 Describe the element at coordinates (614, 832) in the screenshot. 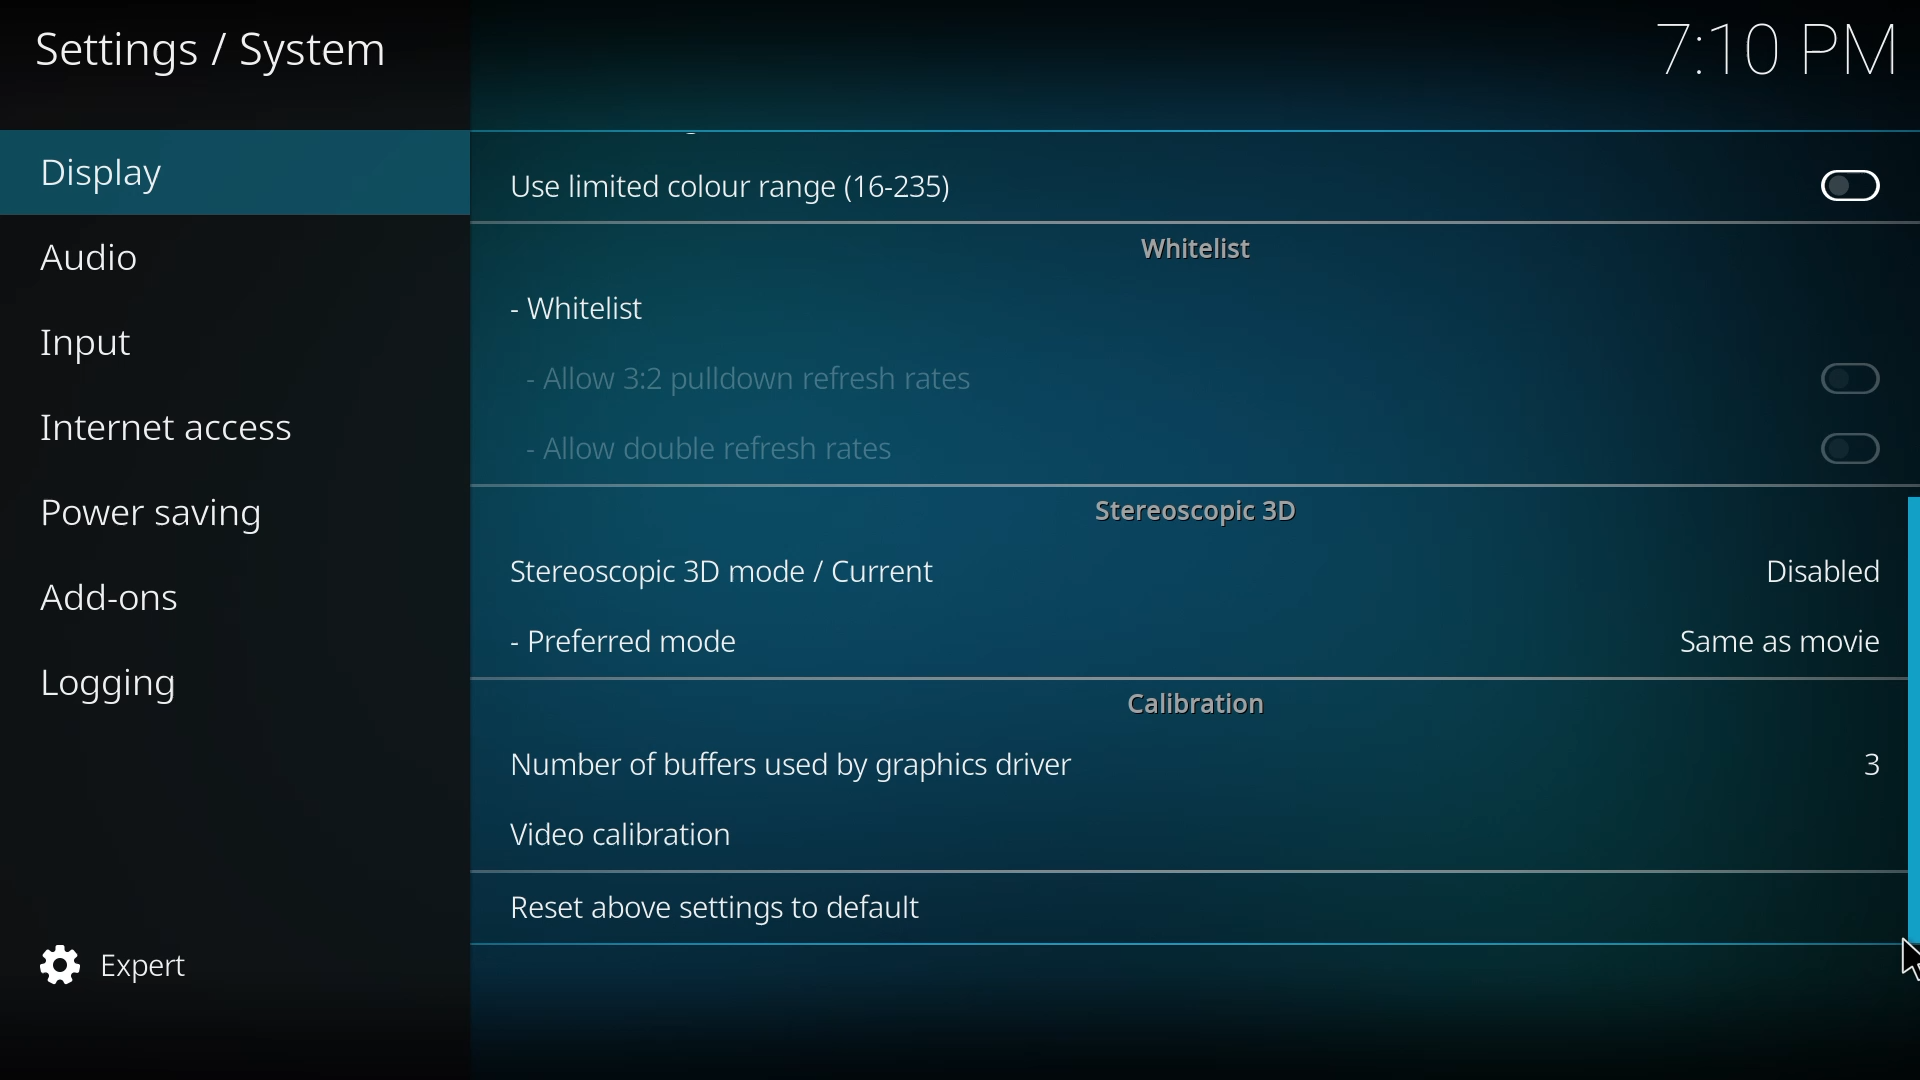

I see `video calibration` at that location.